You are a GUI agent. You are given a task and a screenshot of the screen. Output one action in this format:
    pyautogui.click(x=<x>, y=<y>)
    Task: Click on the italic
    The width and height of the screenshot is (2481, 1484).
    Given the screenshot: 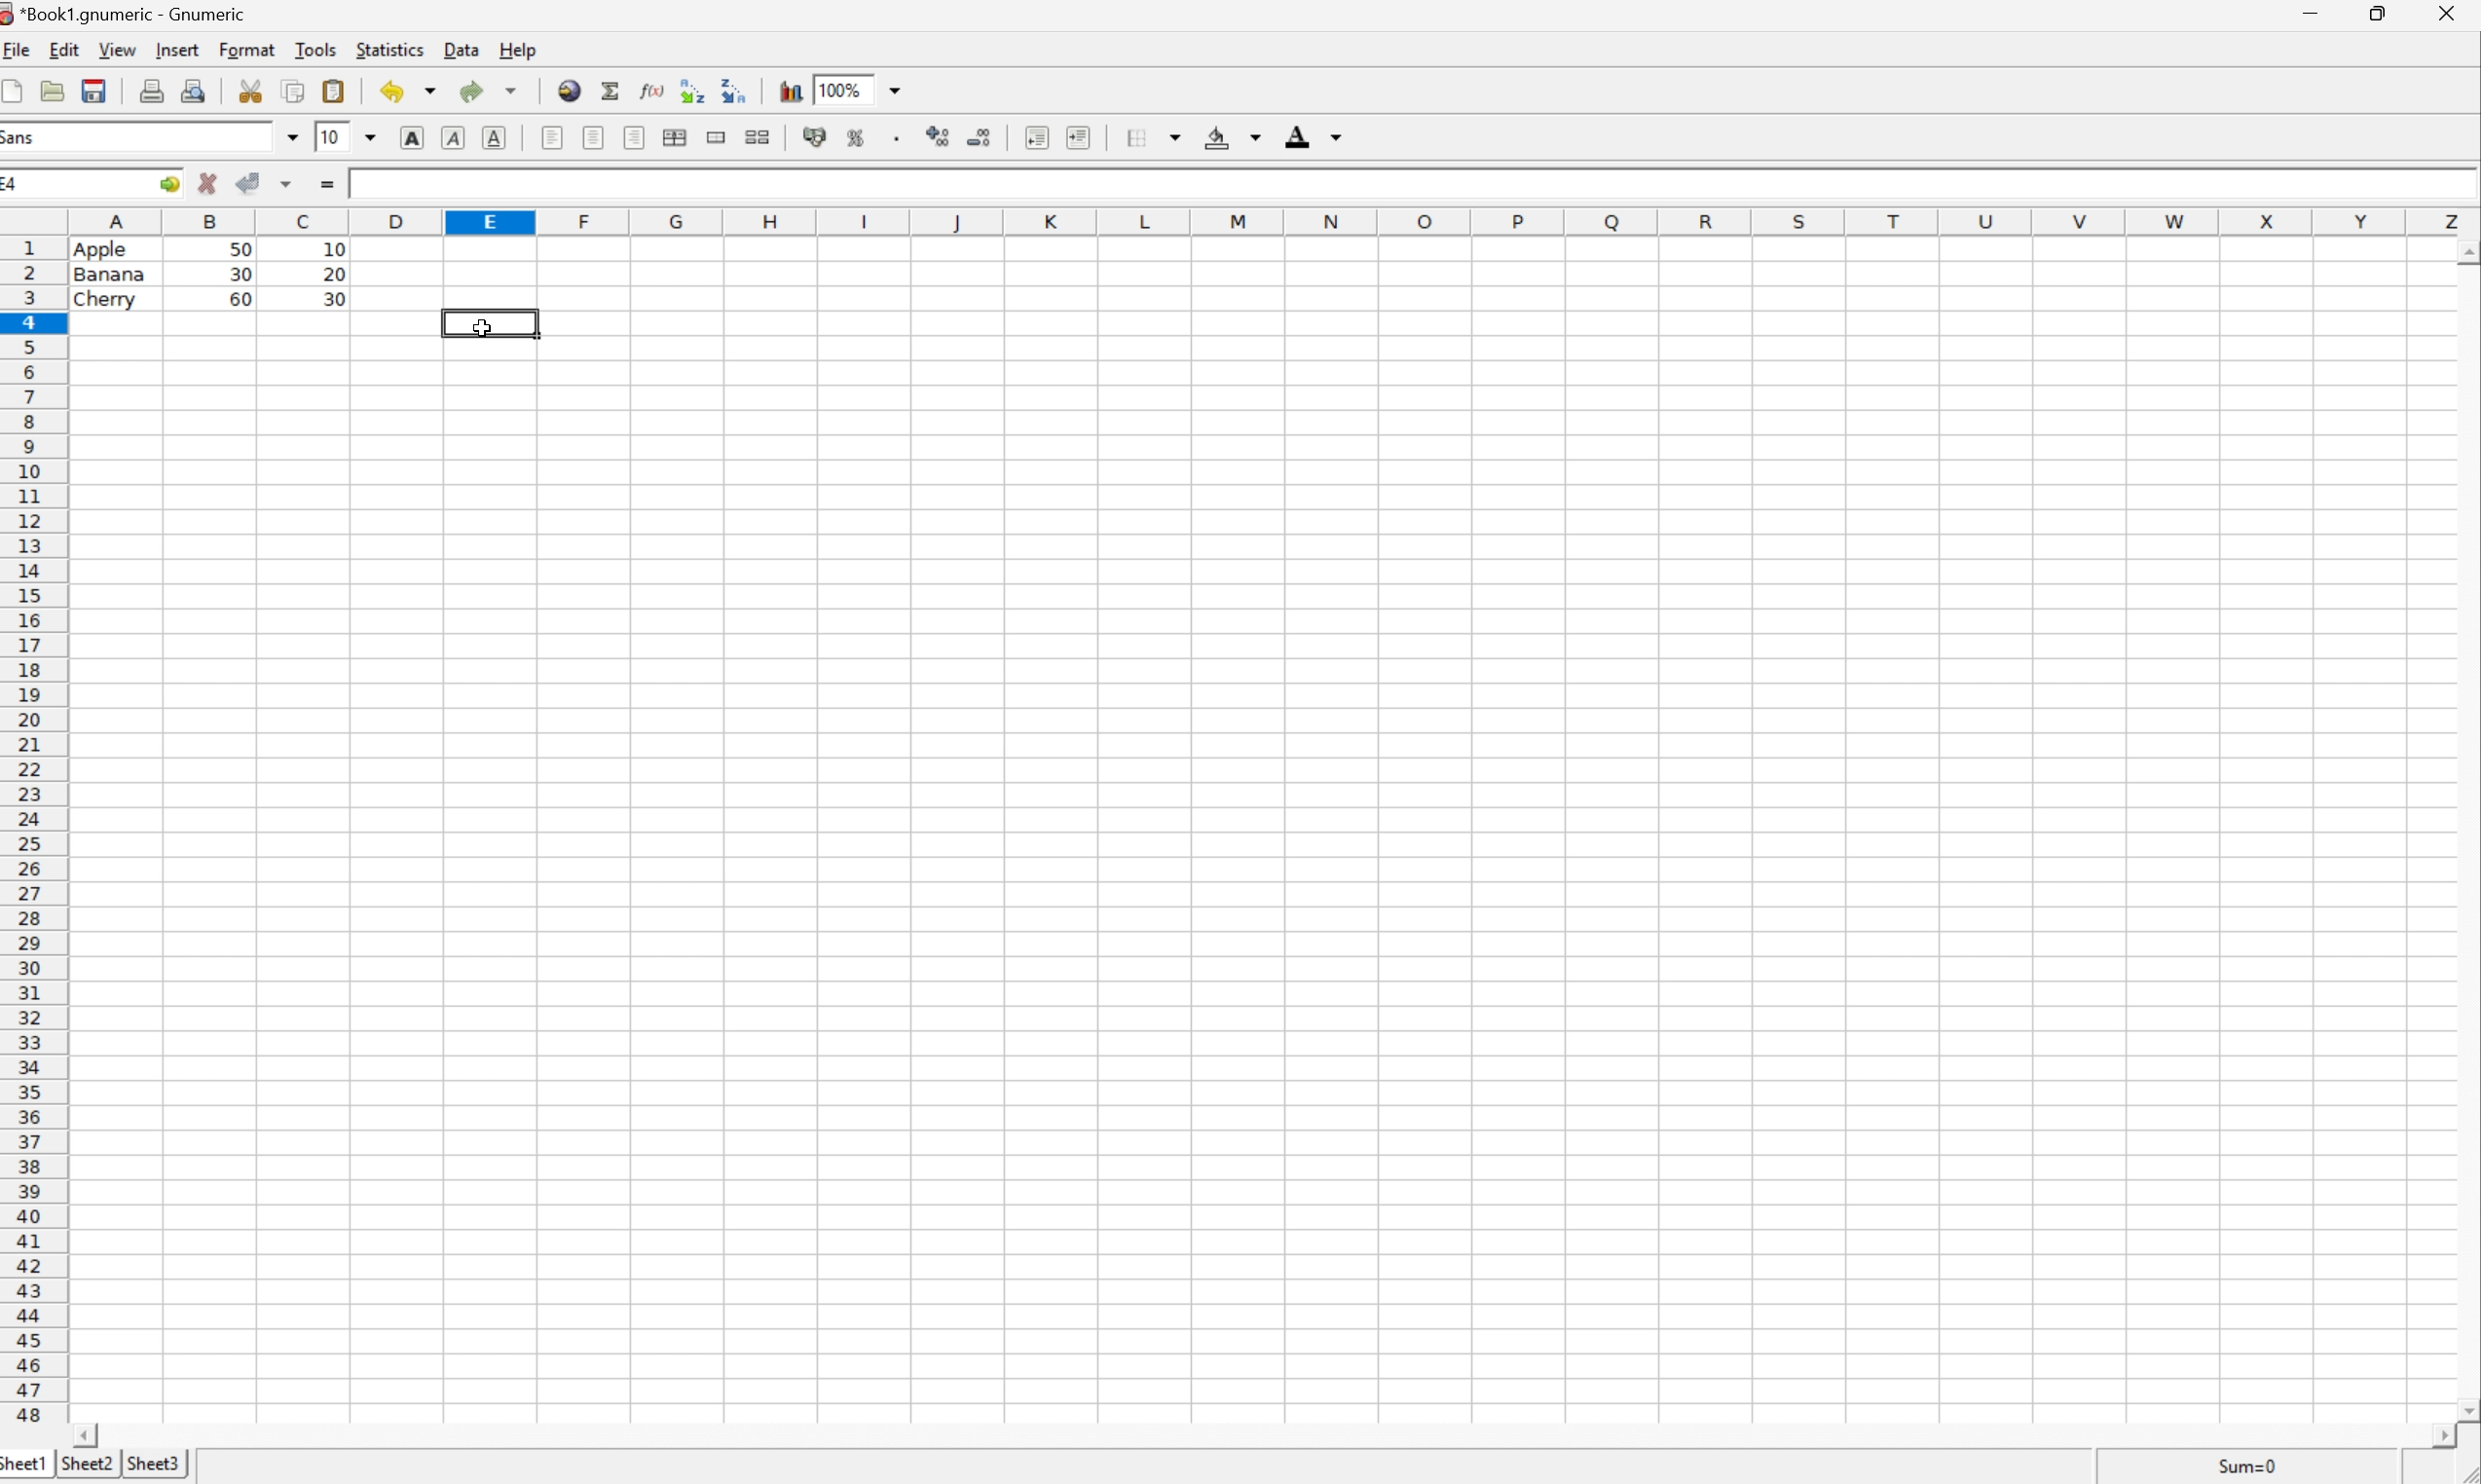 What is the action you would take?
    pyautogui.click(x=455, y=137)
    